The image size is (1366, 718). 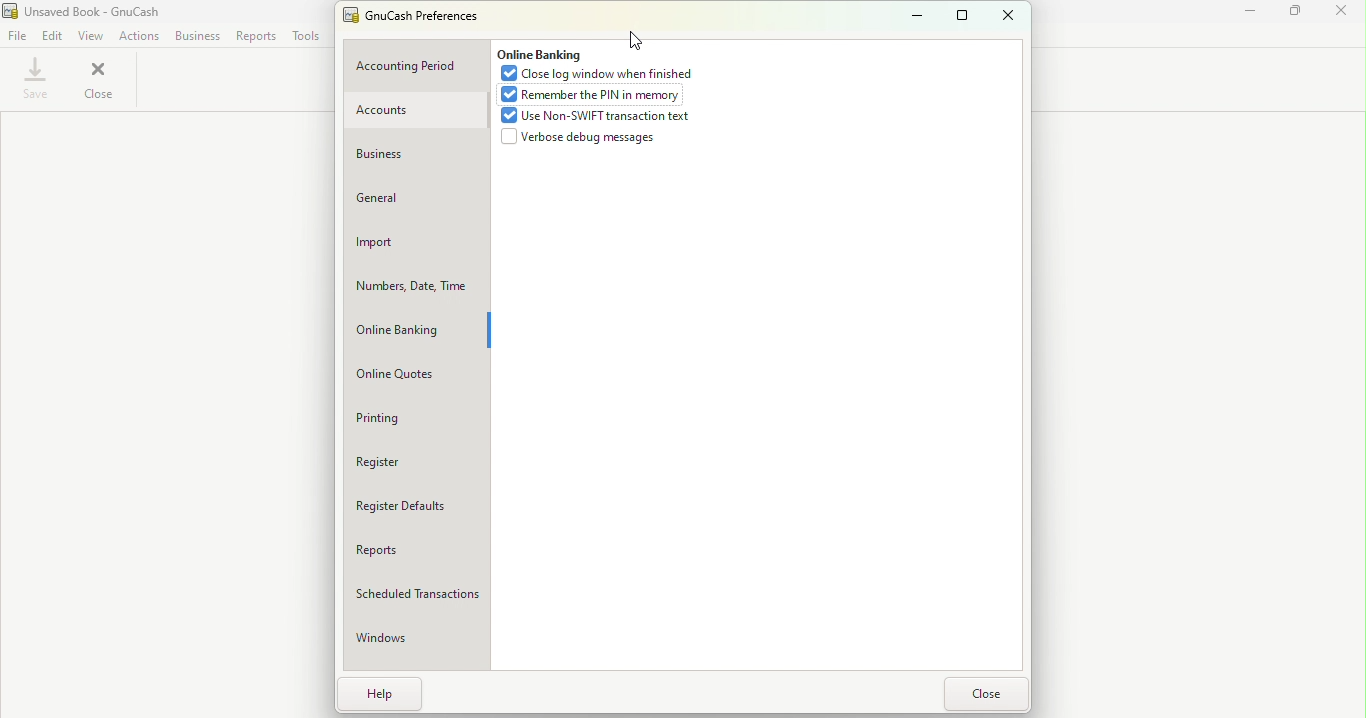 I want to click on Maximize, so click(x=957, y=15).